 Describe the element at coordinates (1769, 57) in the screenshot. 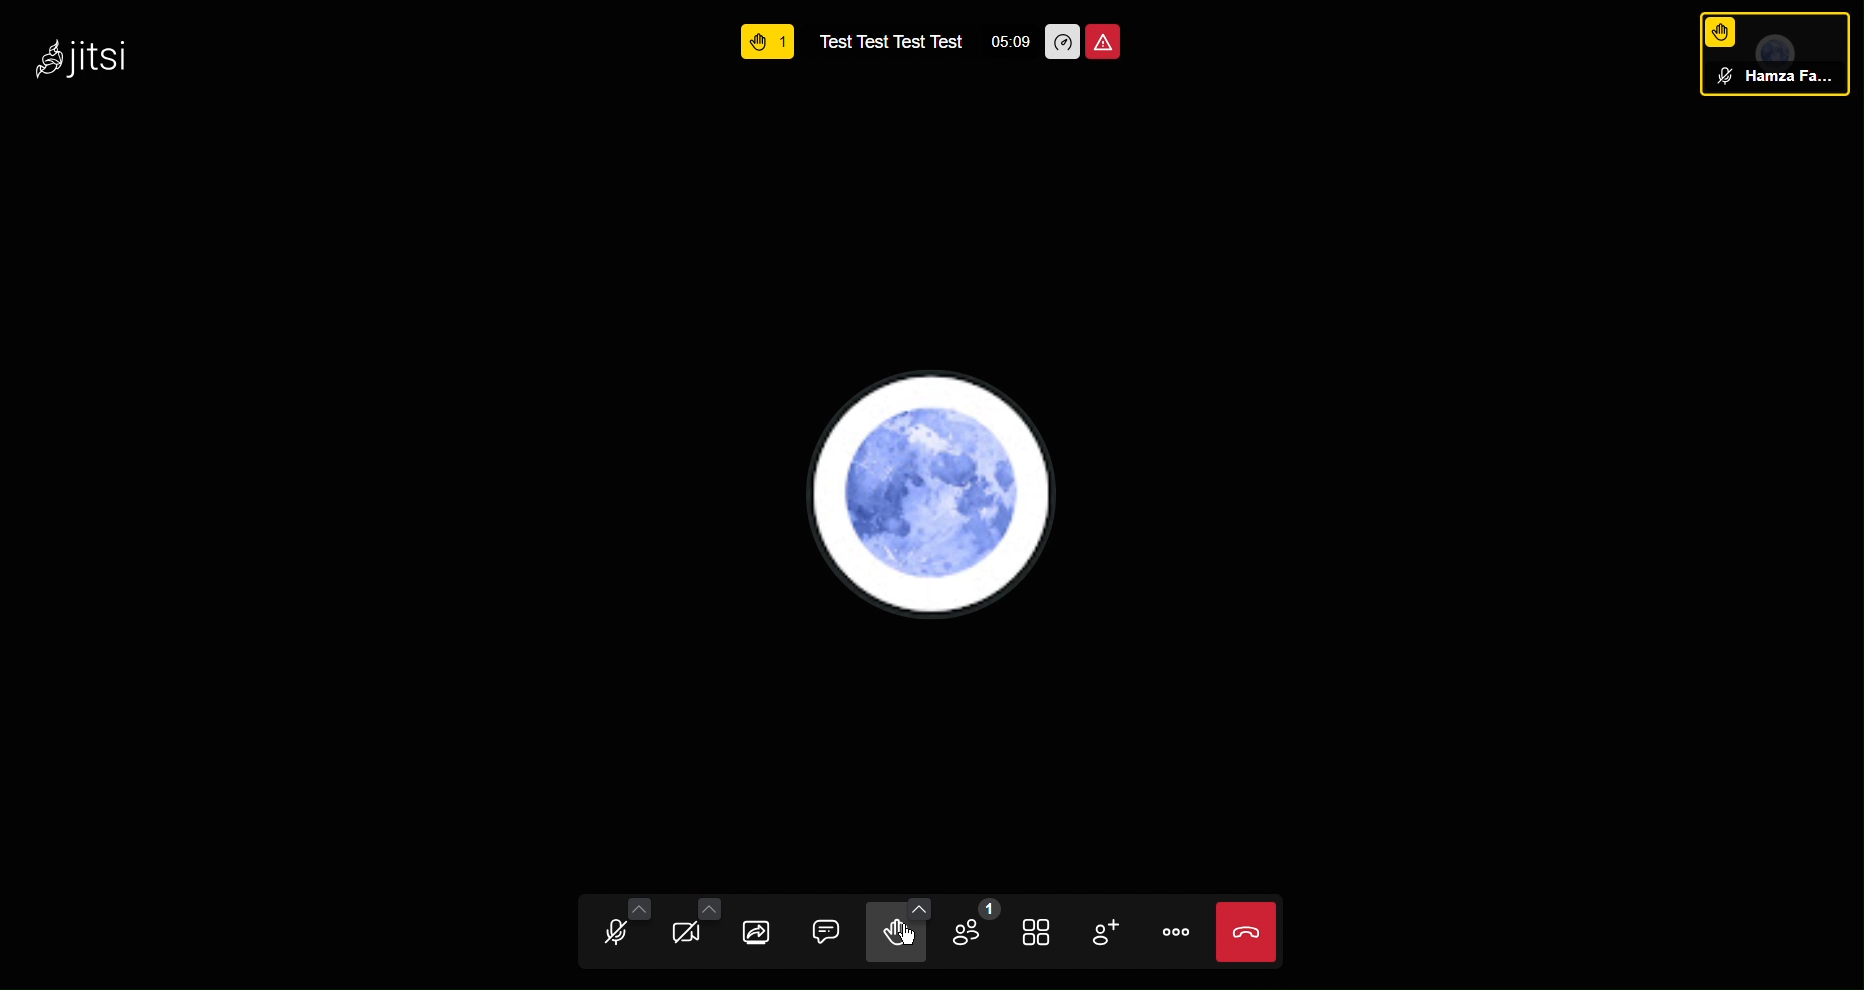

I see `Member view` at that location.